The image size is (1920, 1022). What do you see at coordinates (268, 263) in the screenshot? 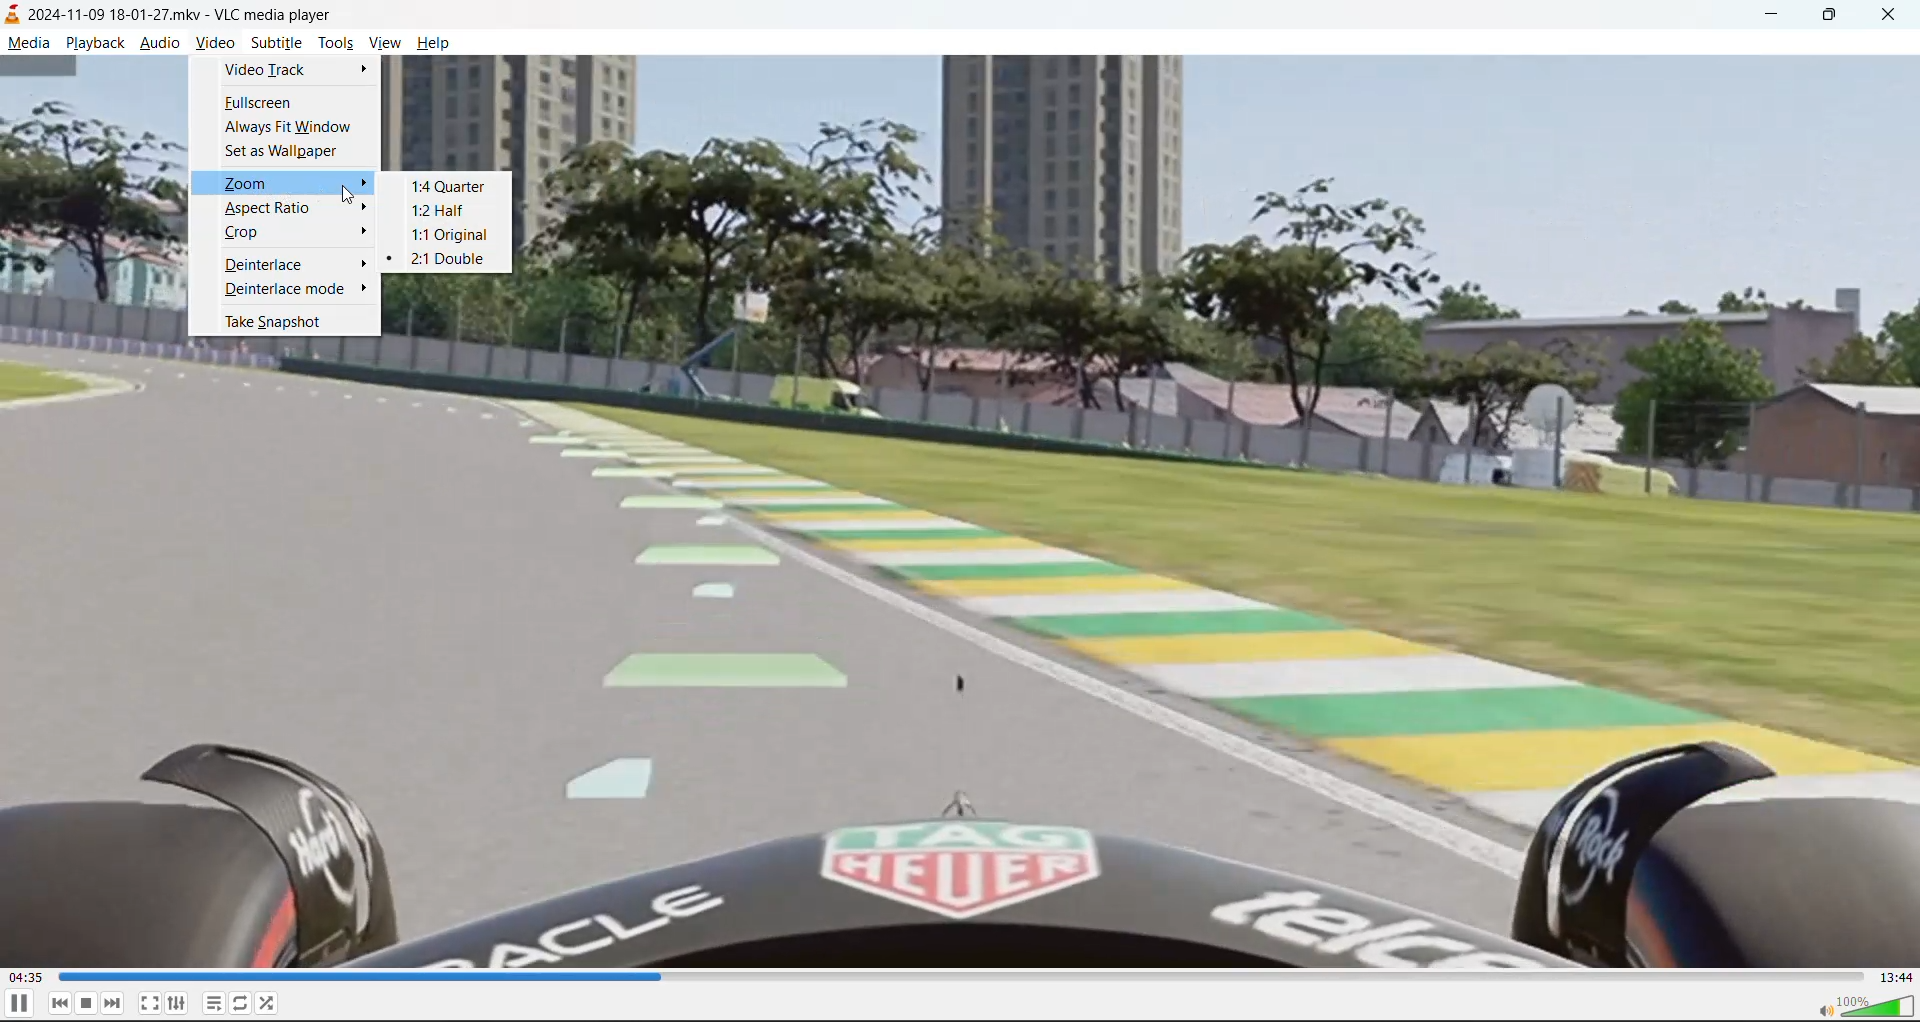
I see `deinterlace` at bounding box center [268, 263].